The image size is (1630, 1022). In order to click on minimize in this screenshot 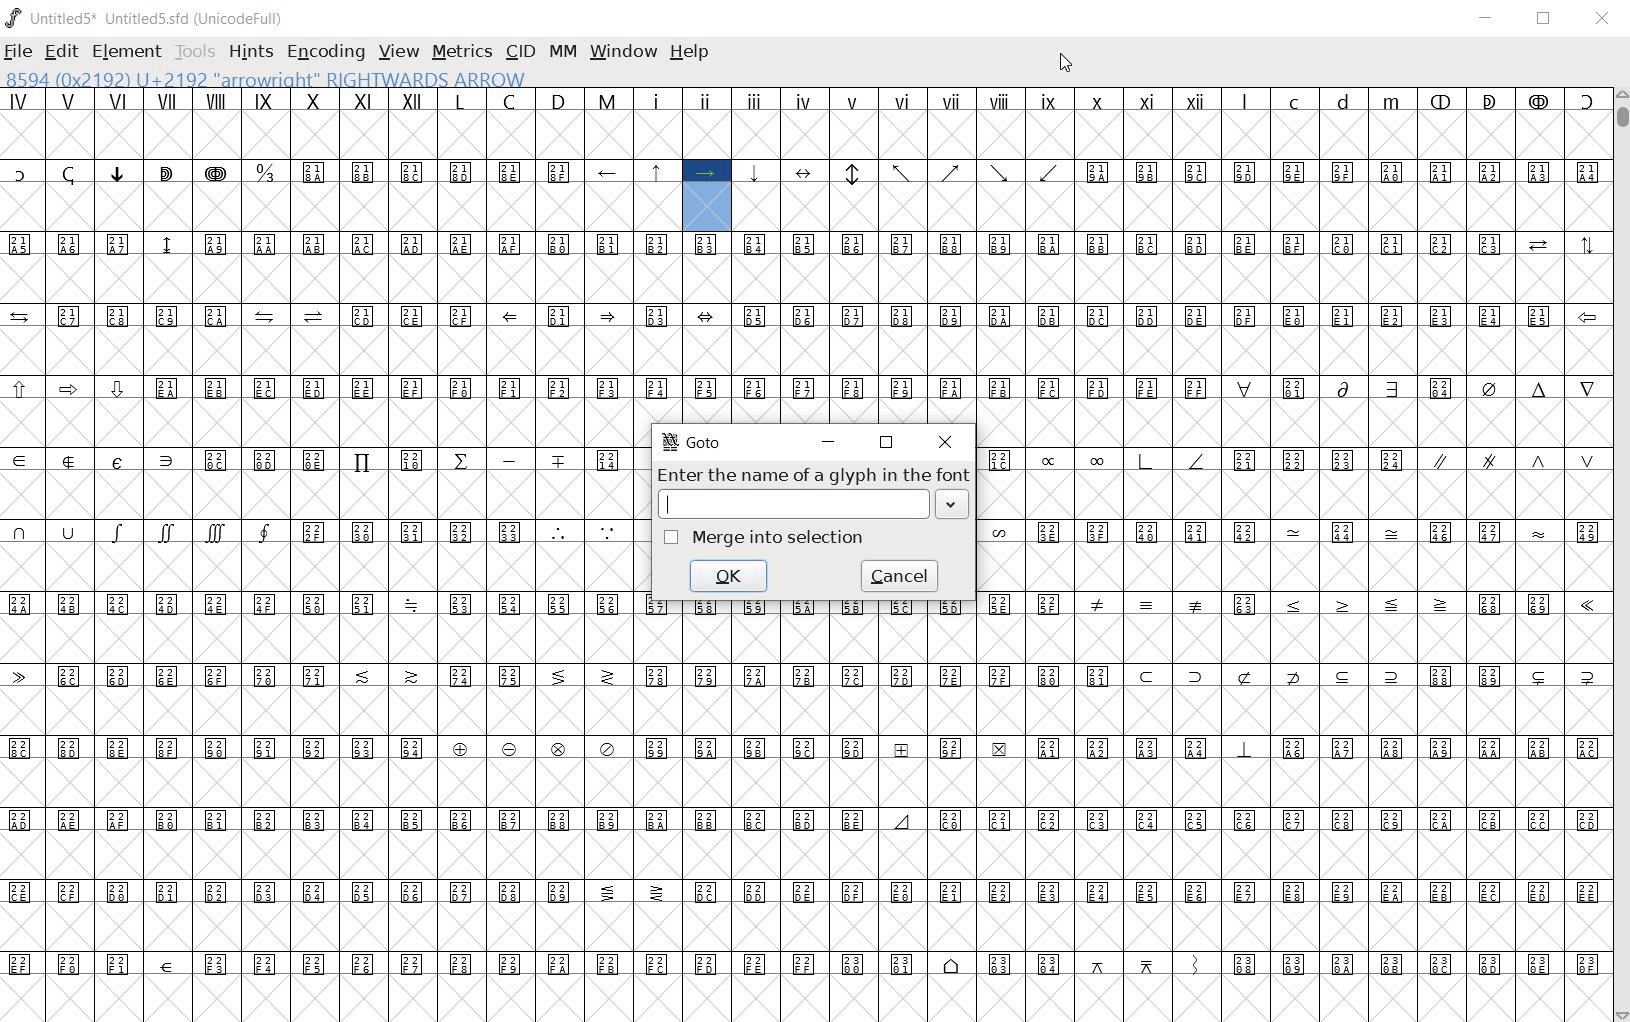, I will do `click(831, 441)`.